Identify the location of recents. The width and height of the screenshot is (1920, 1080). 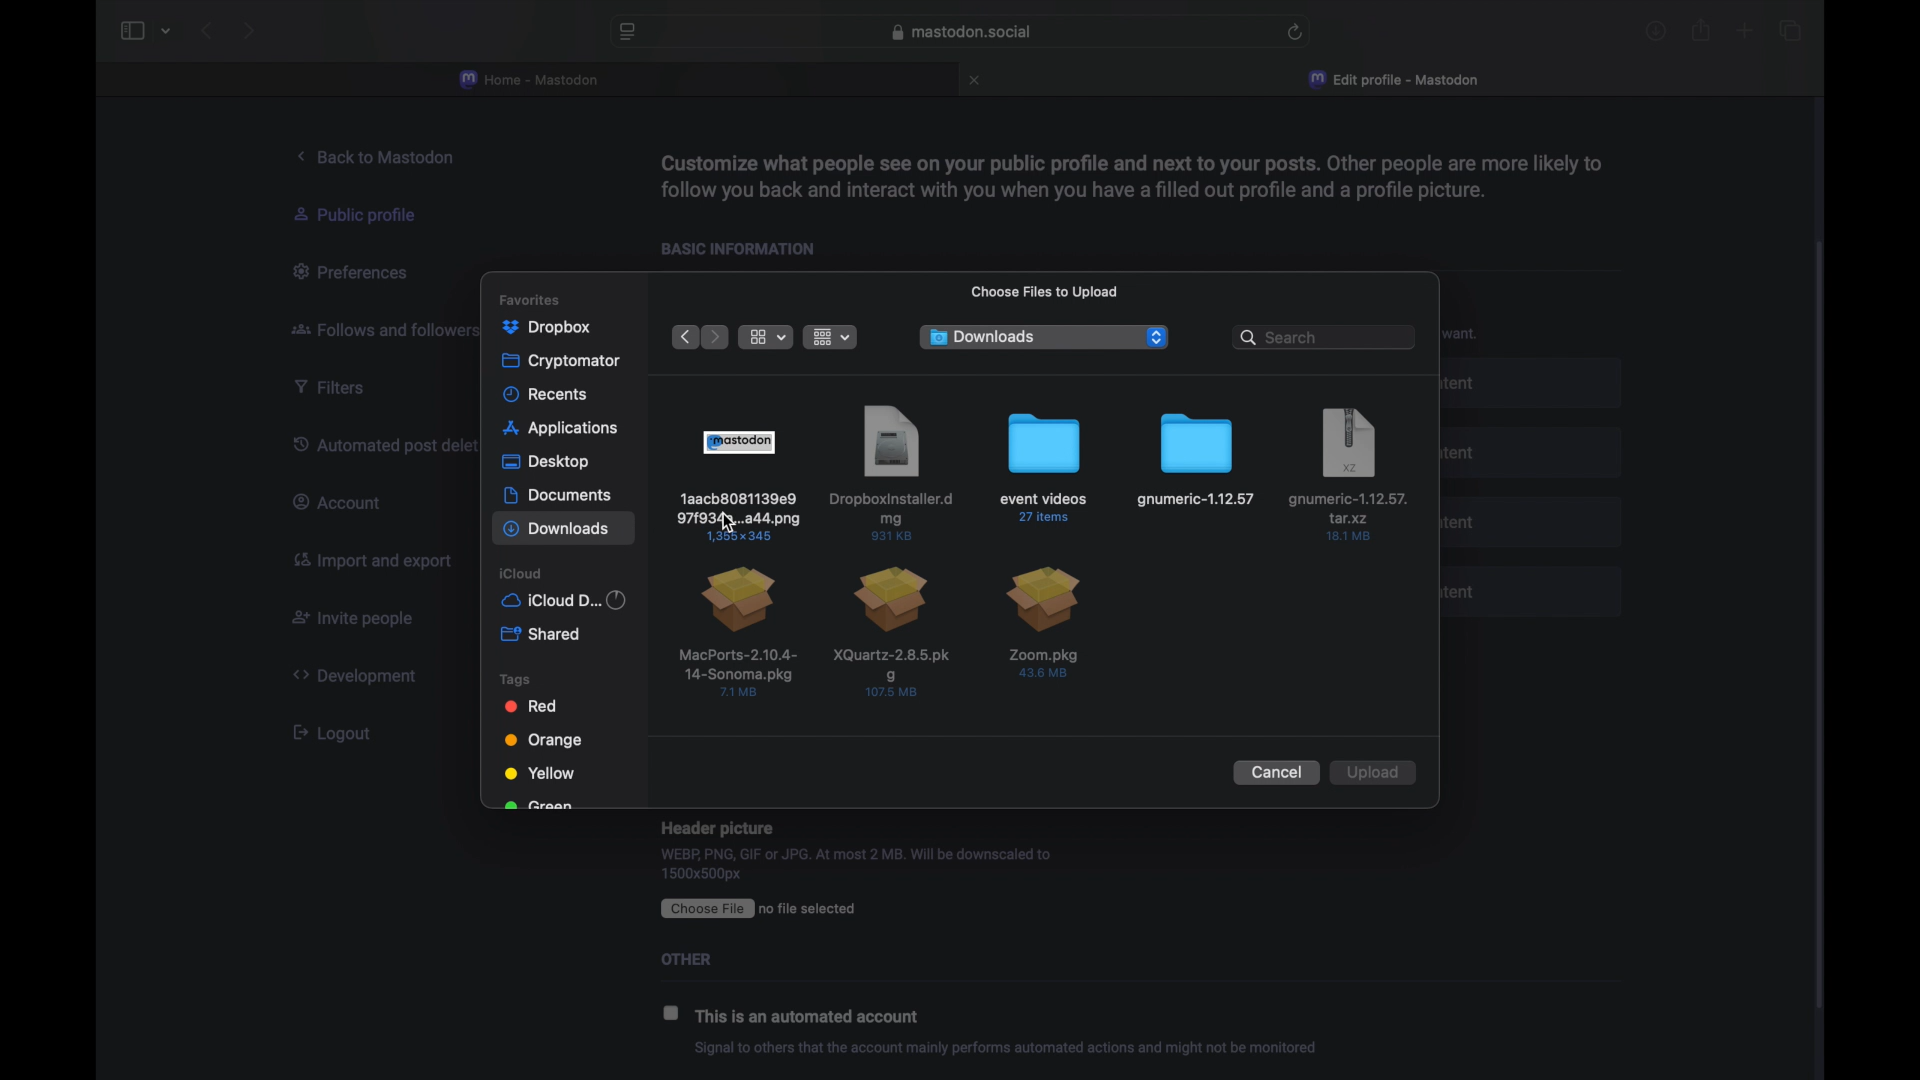
(546, 394).